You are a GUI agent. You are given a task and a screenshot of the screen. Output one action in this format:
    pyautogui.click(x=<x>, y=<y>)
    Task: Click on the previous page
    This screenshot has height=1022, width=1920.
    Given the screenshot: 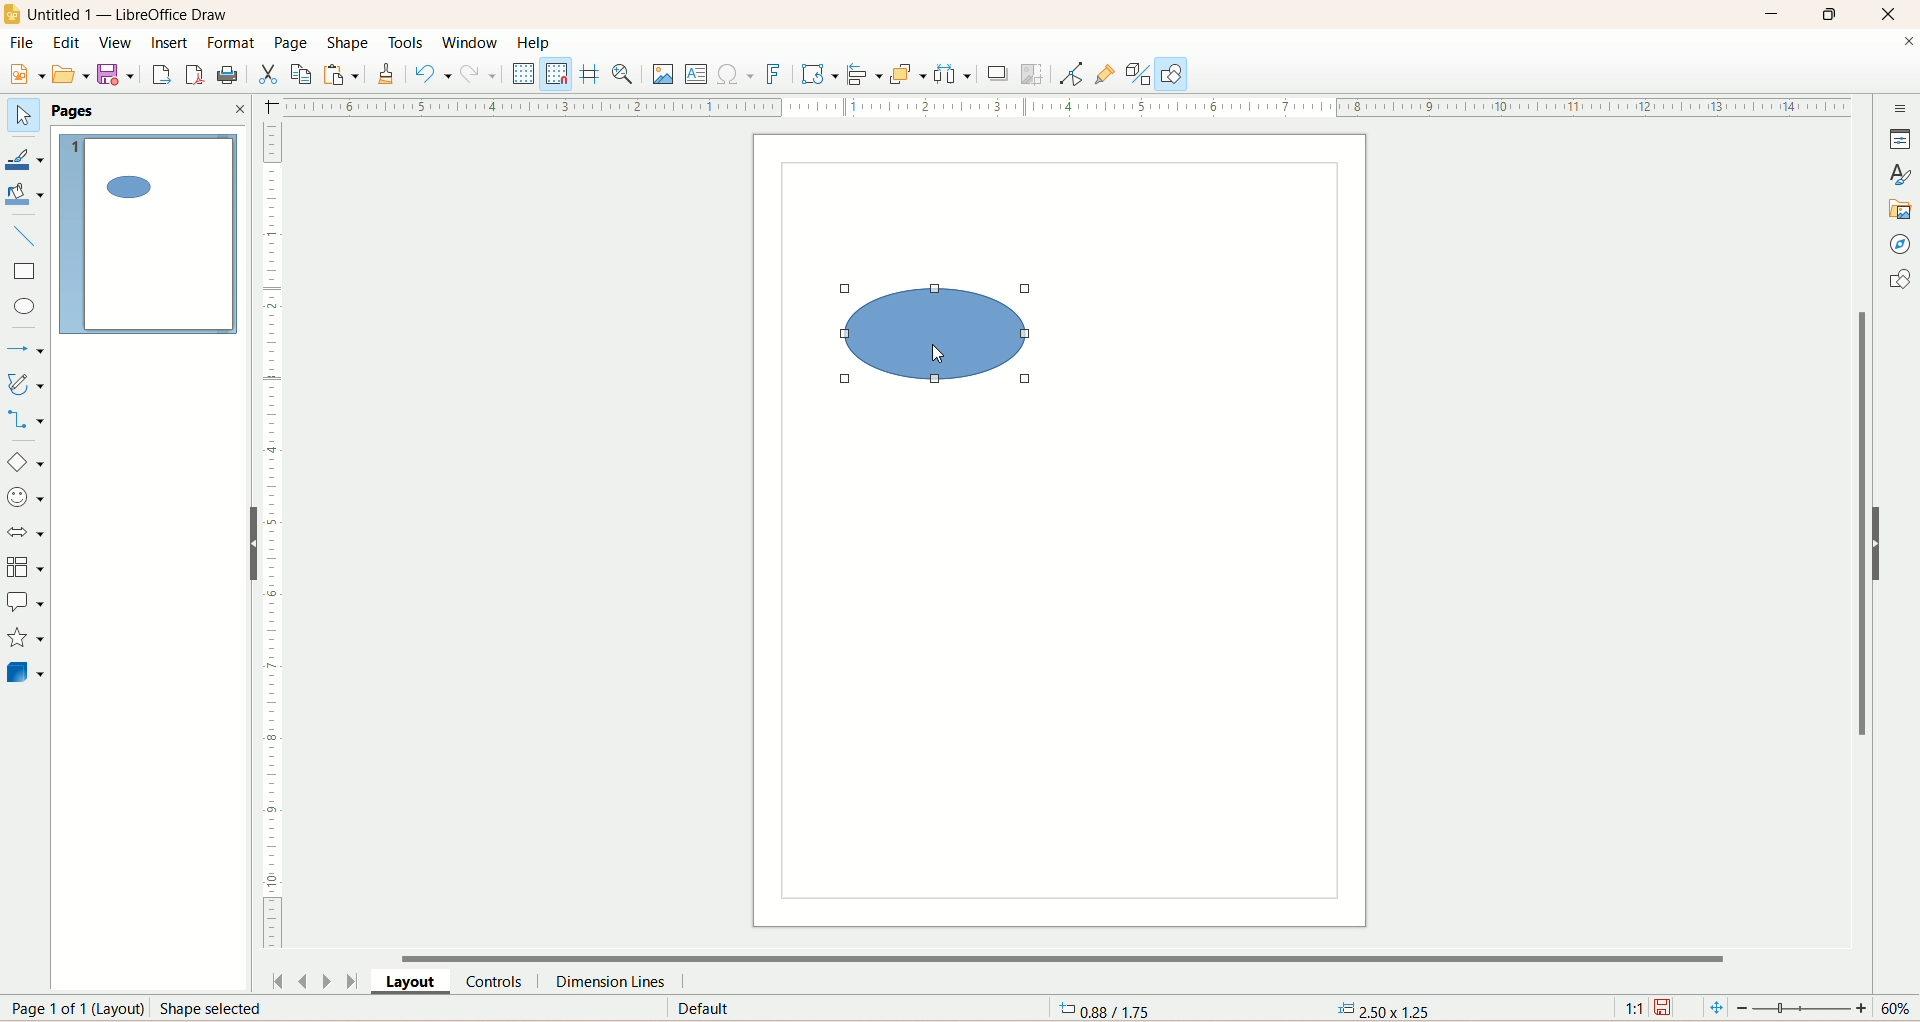 What is the action you would take?
    pyautogui.click(x=303, y=980)
    